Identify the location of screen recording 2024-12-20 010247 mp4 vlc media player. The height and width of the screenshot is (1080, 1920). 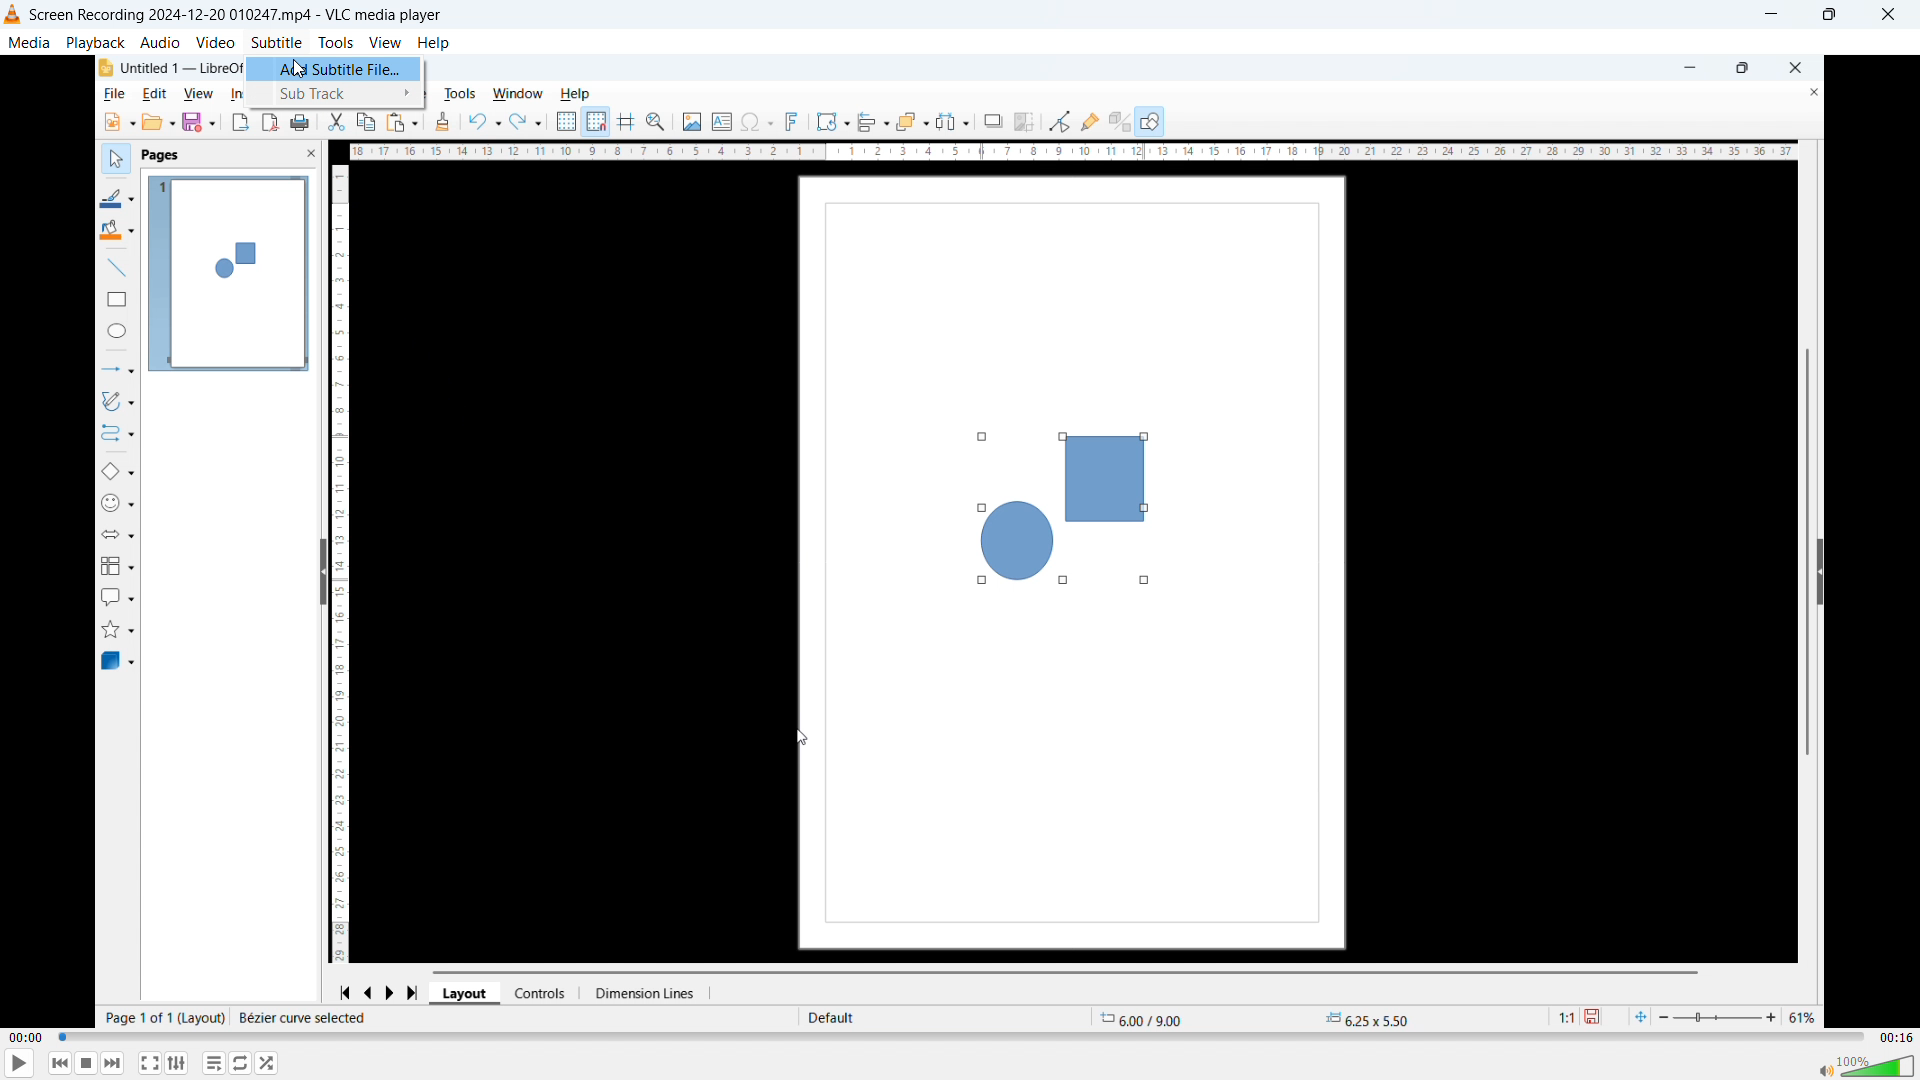
(249, 15).